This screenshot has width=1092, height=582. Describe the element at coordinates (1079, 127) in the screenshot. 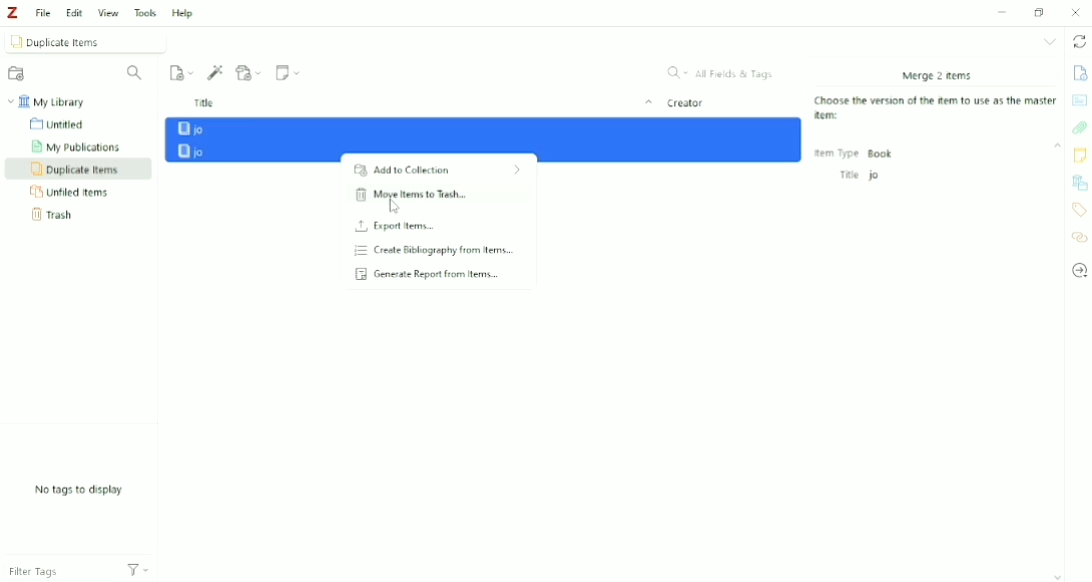

I see `Attachments` at that location.